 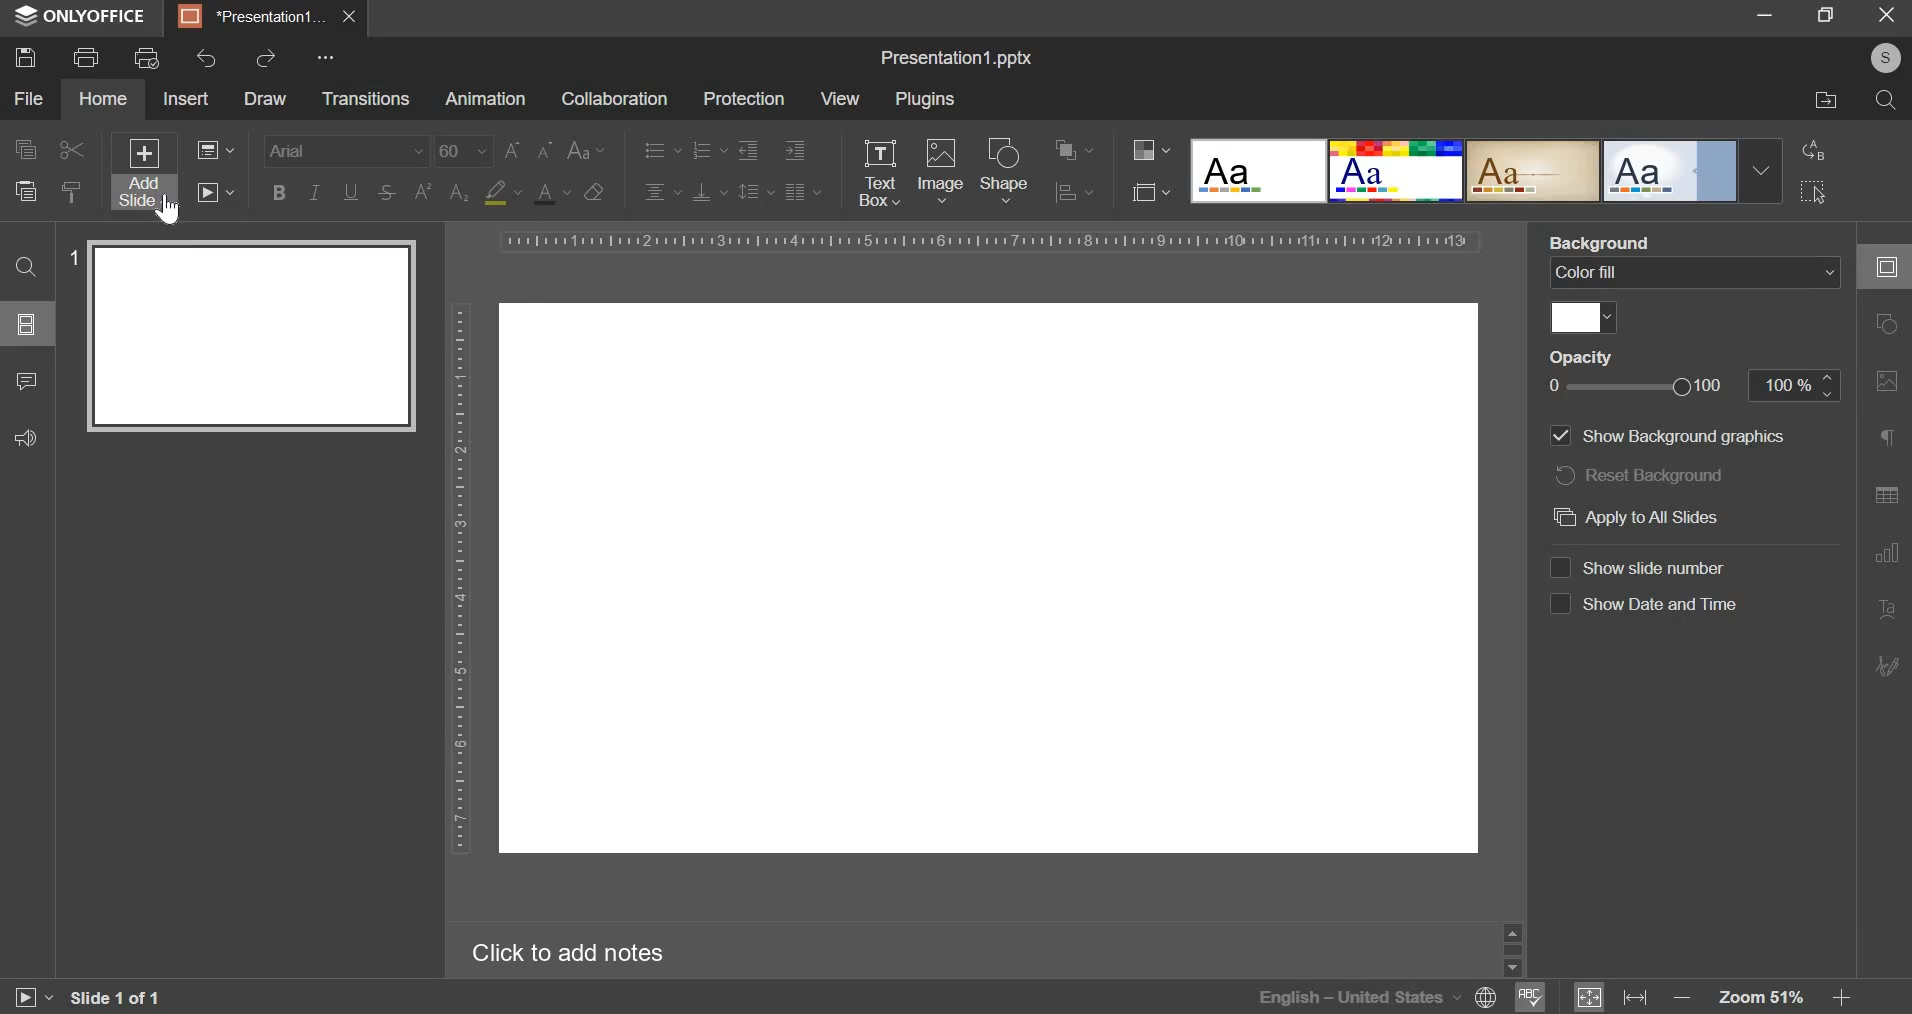 I want to click on show slide number, so click(x=1641, y=565).